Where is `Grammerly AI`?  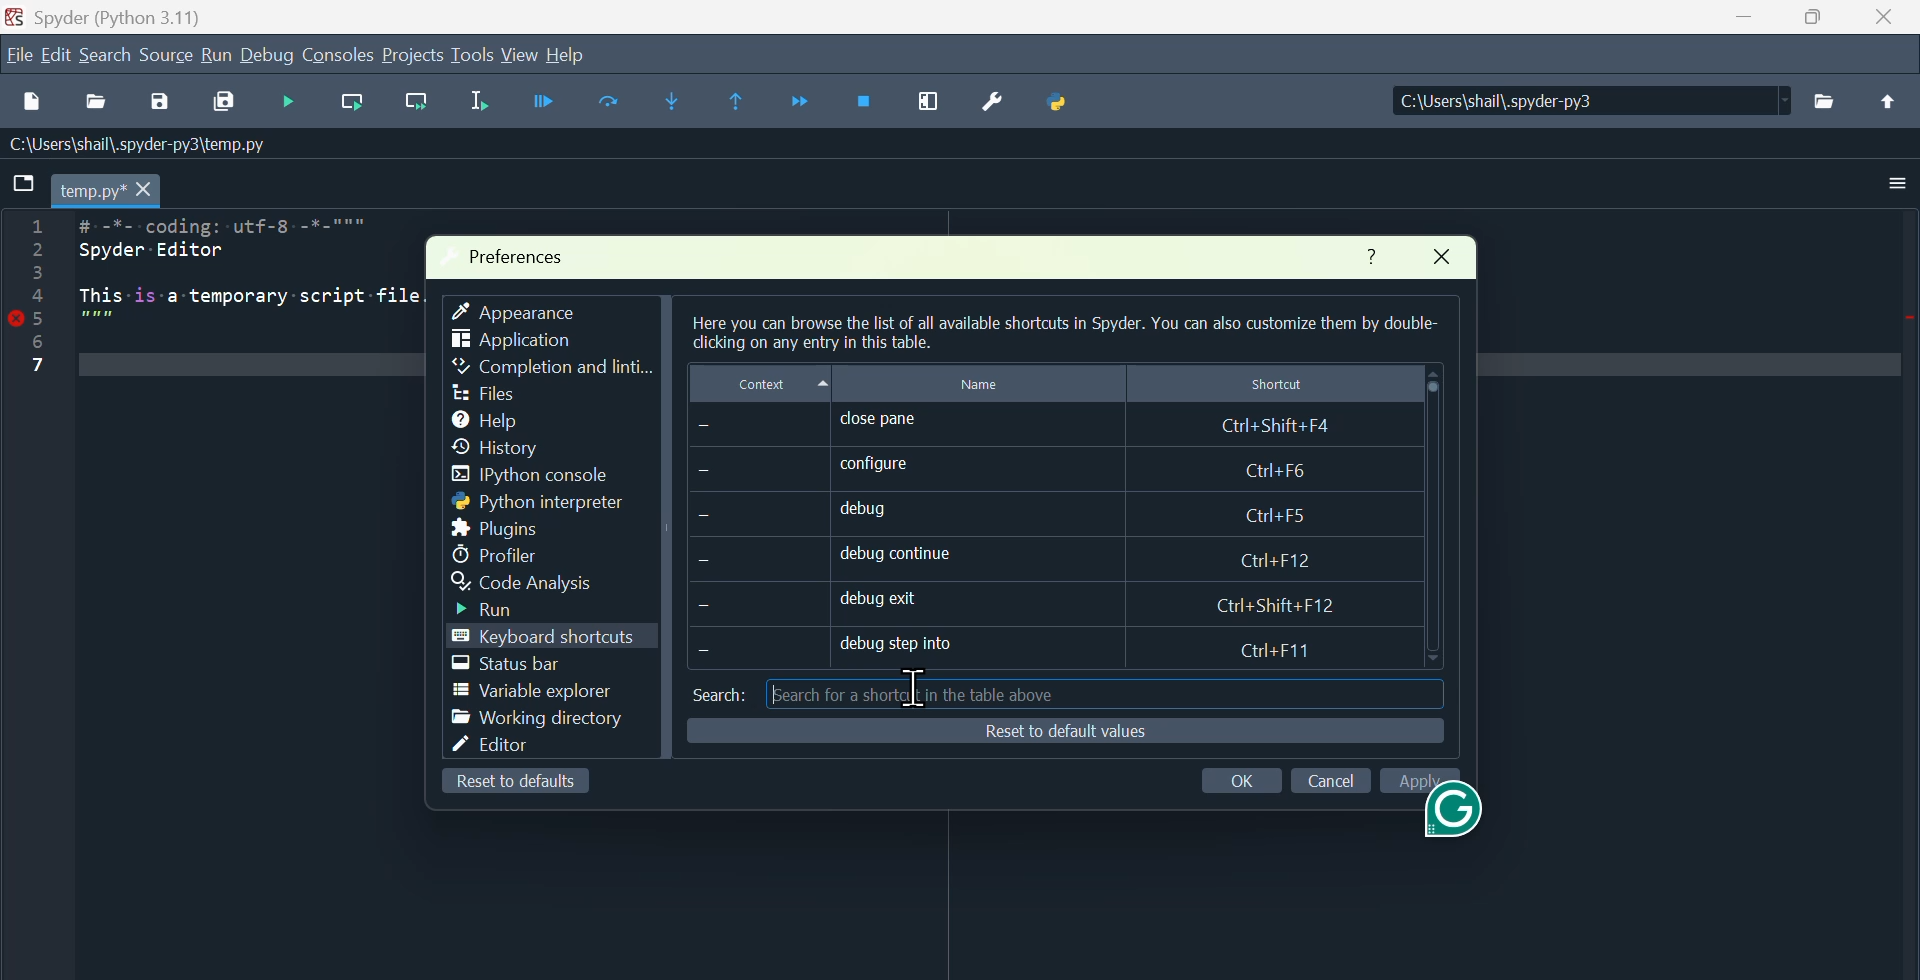
Grammerly AI is located at coordinates (1452, 825).